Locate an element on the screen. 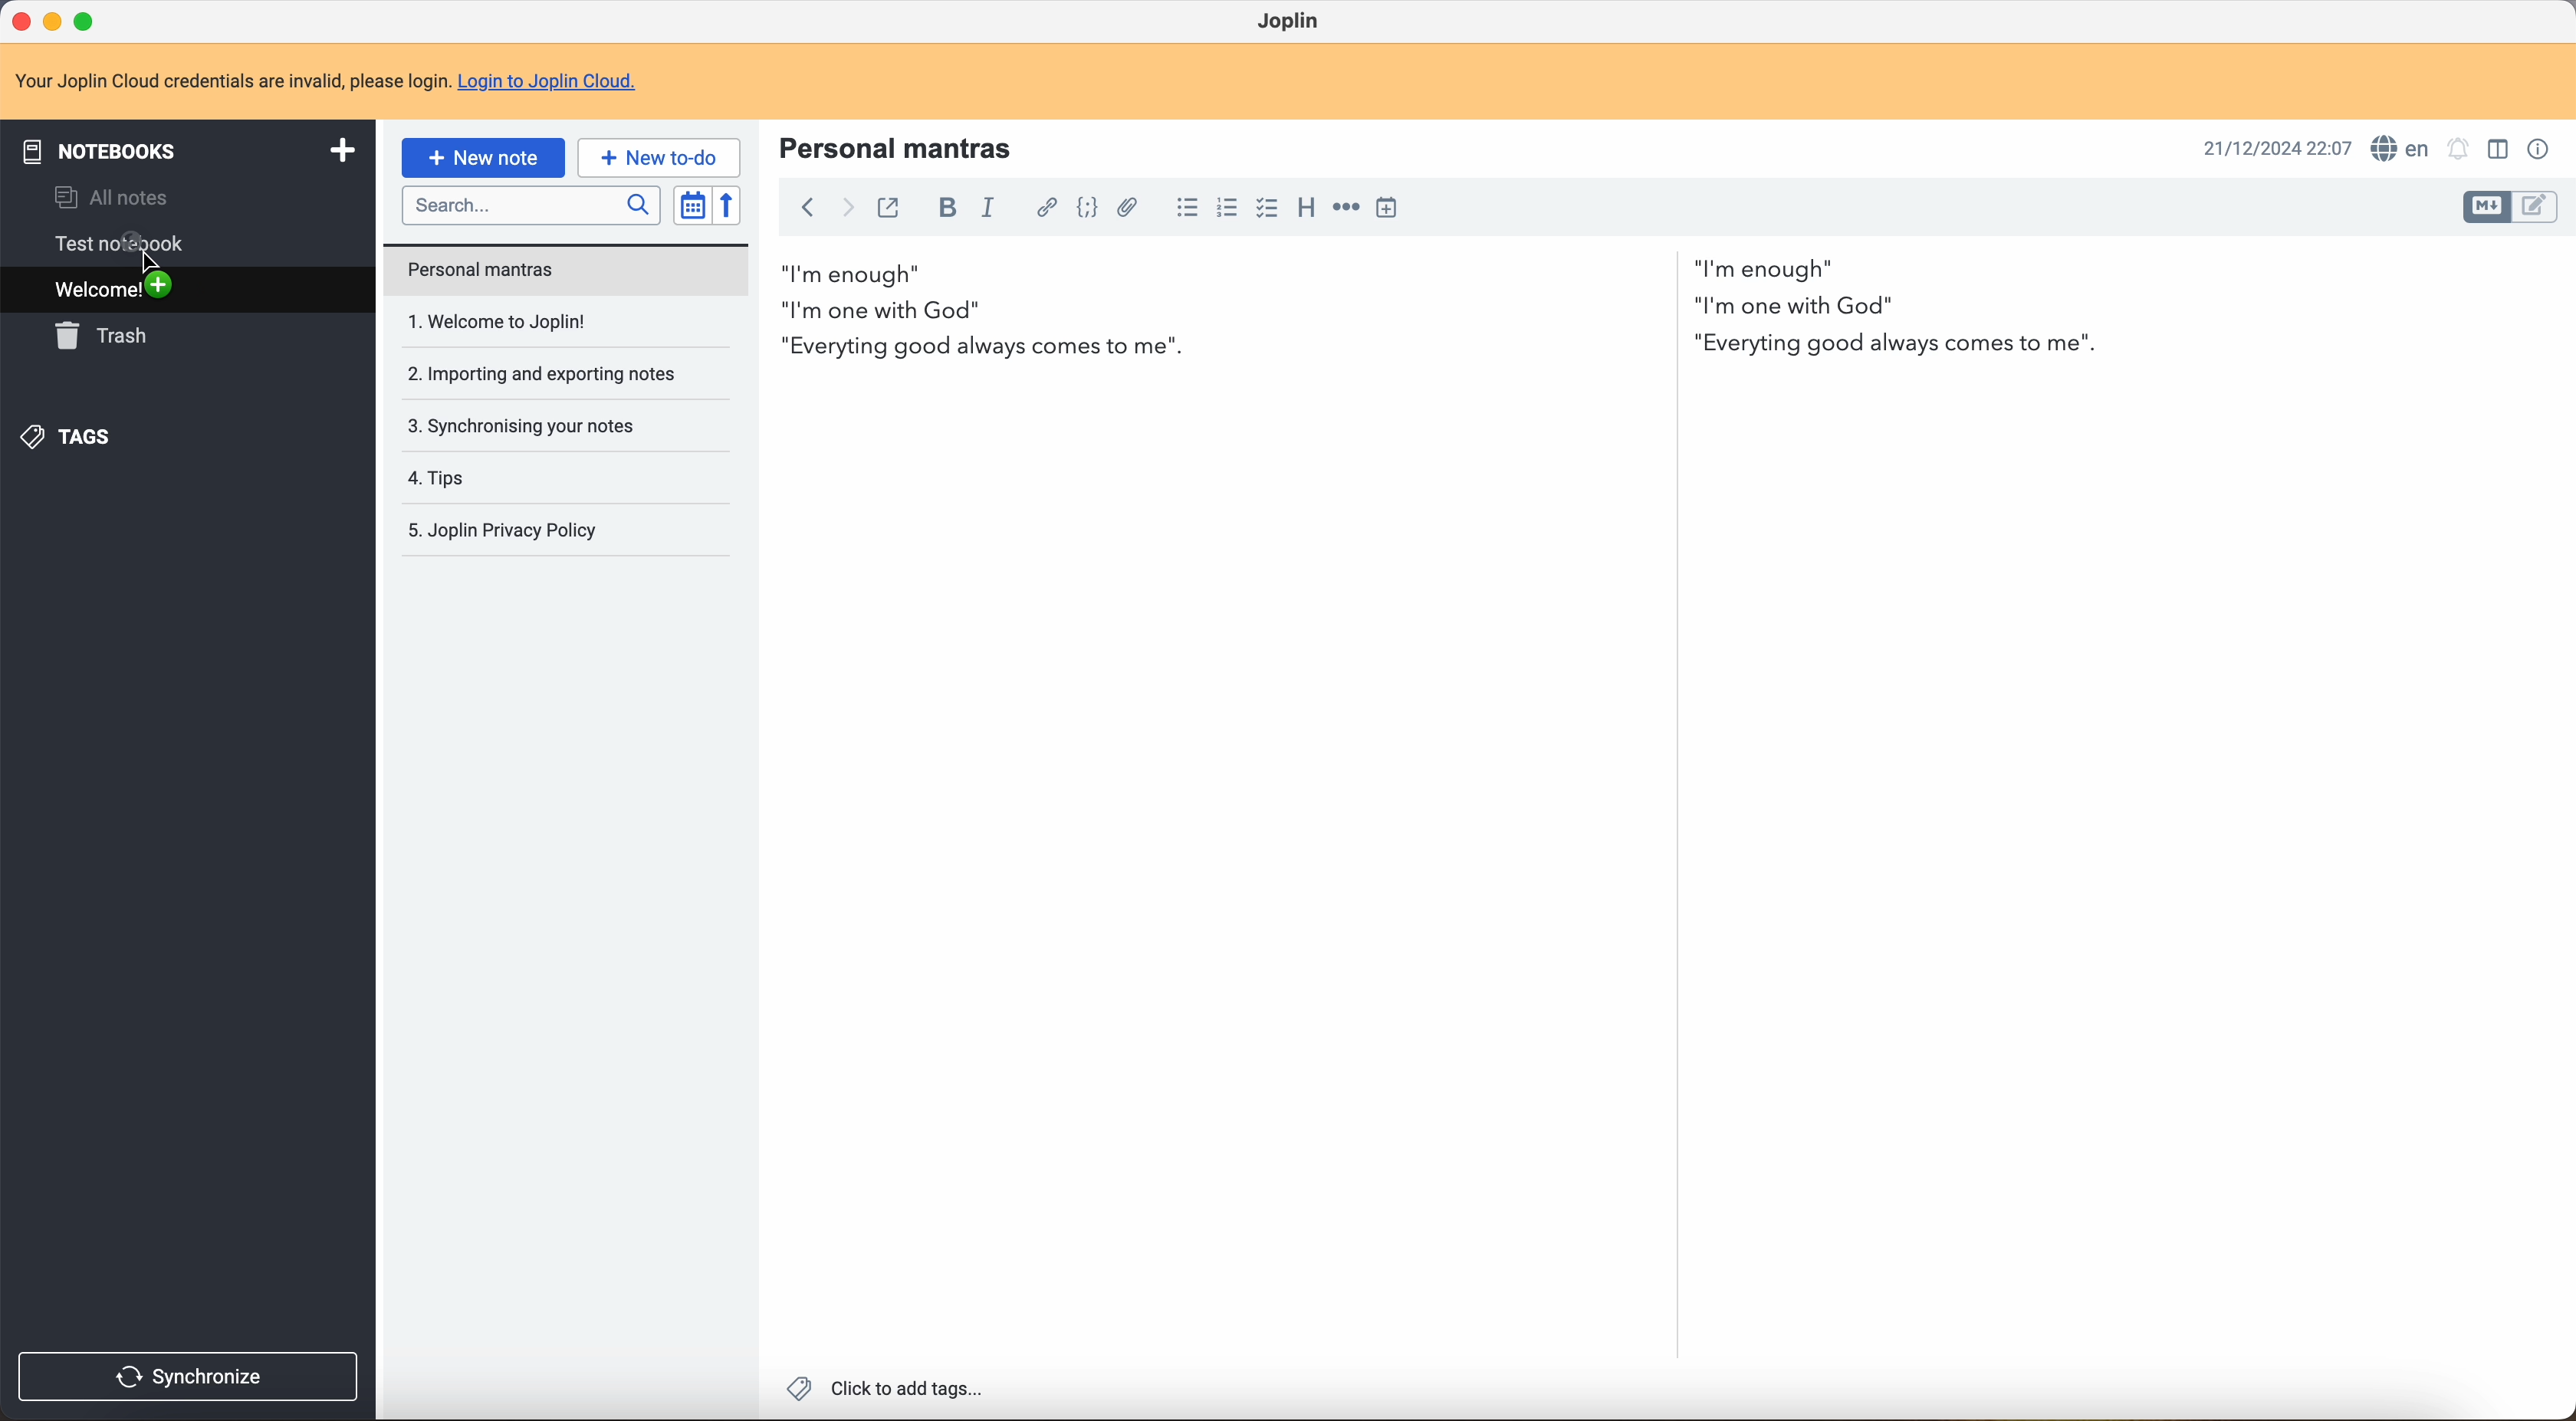 Image resolution: width=2576 pixels, height=1421 pixels. synchronize is located at coordinates (188, 1376).